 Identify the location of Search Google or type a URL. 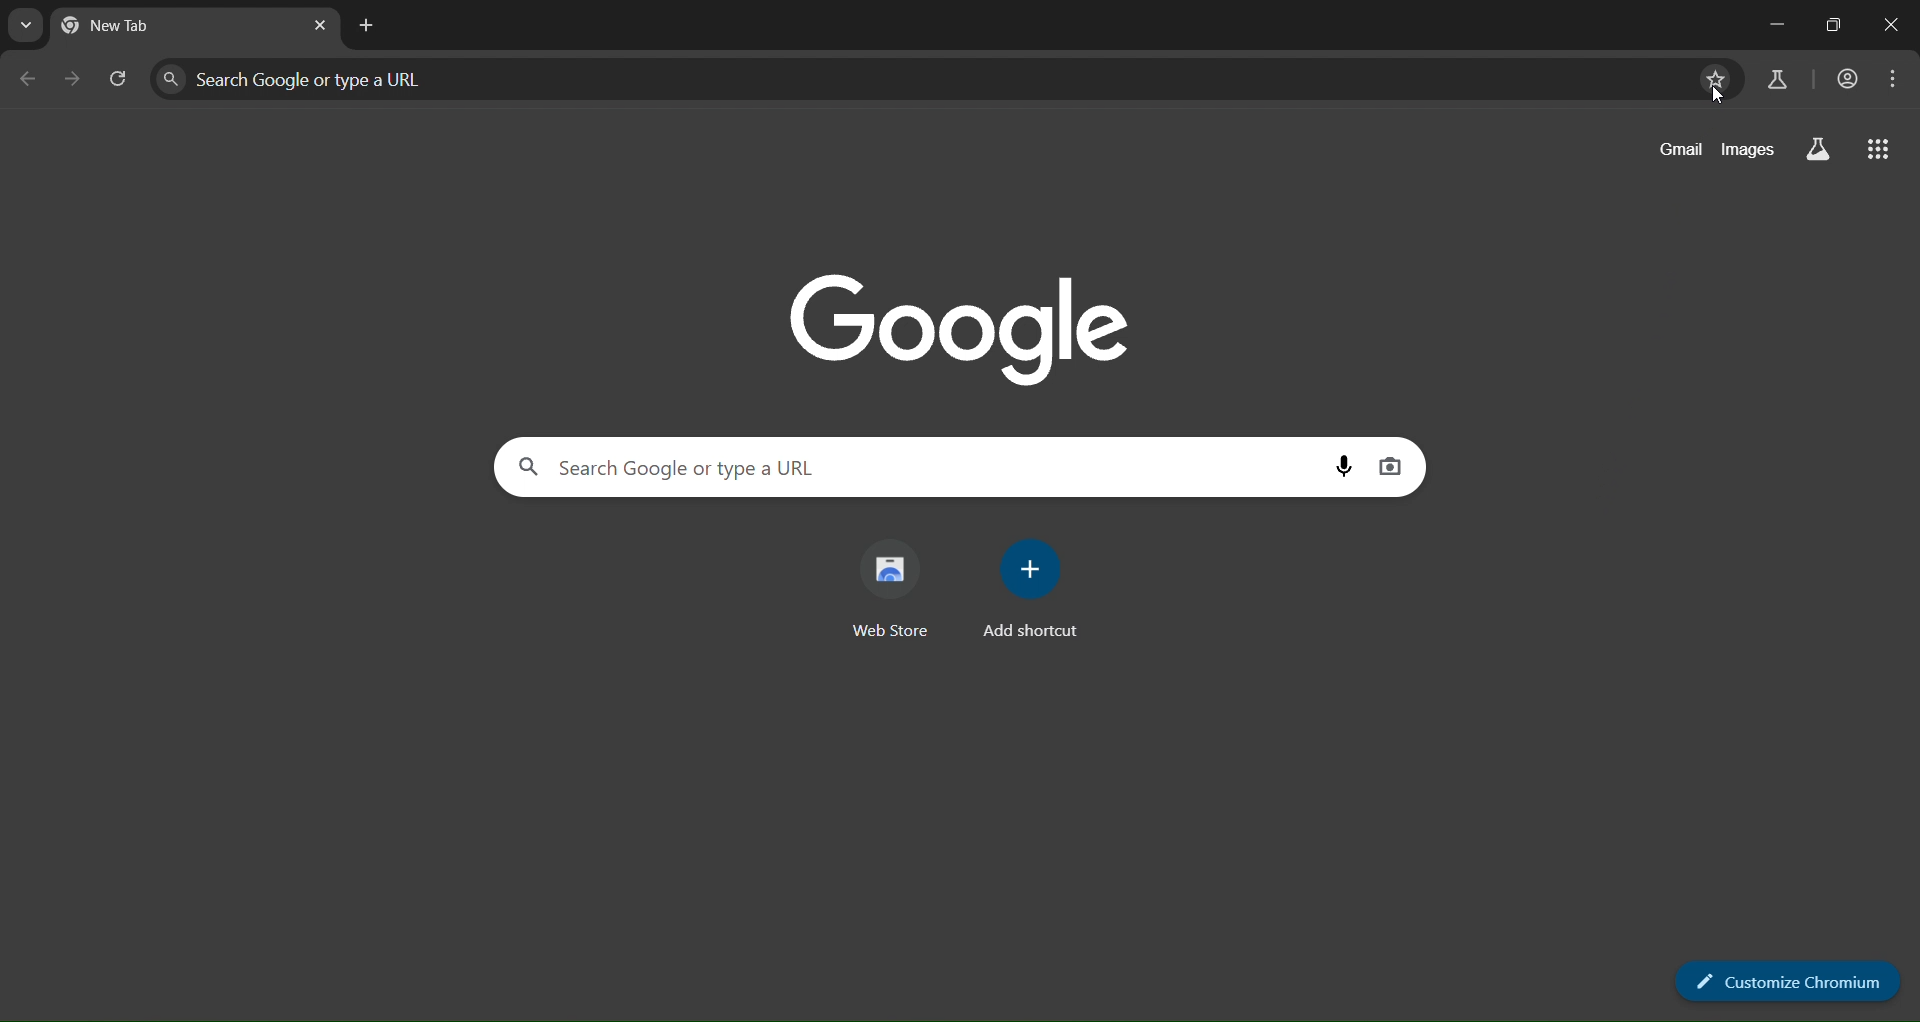
(911, 79).